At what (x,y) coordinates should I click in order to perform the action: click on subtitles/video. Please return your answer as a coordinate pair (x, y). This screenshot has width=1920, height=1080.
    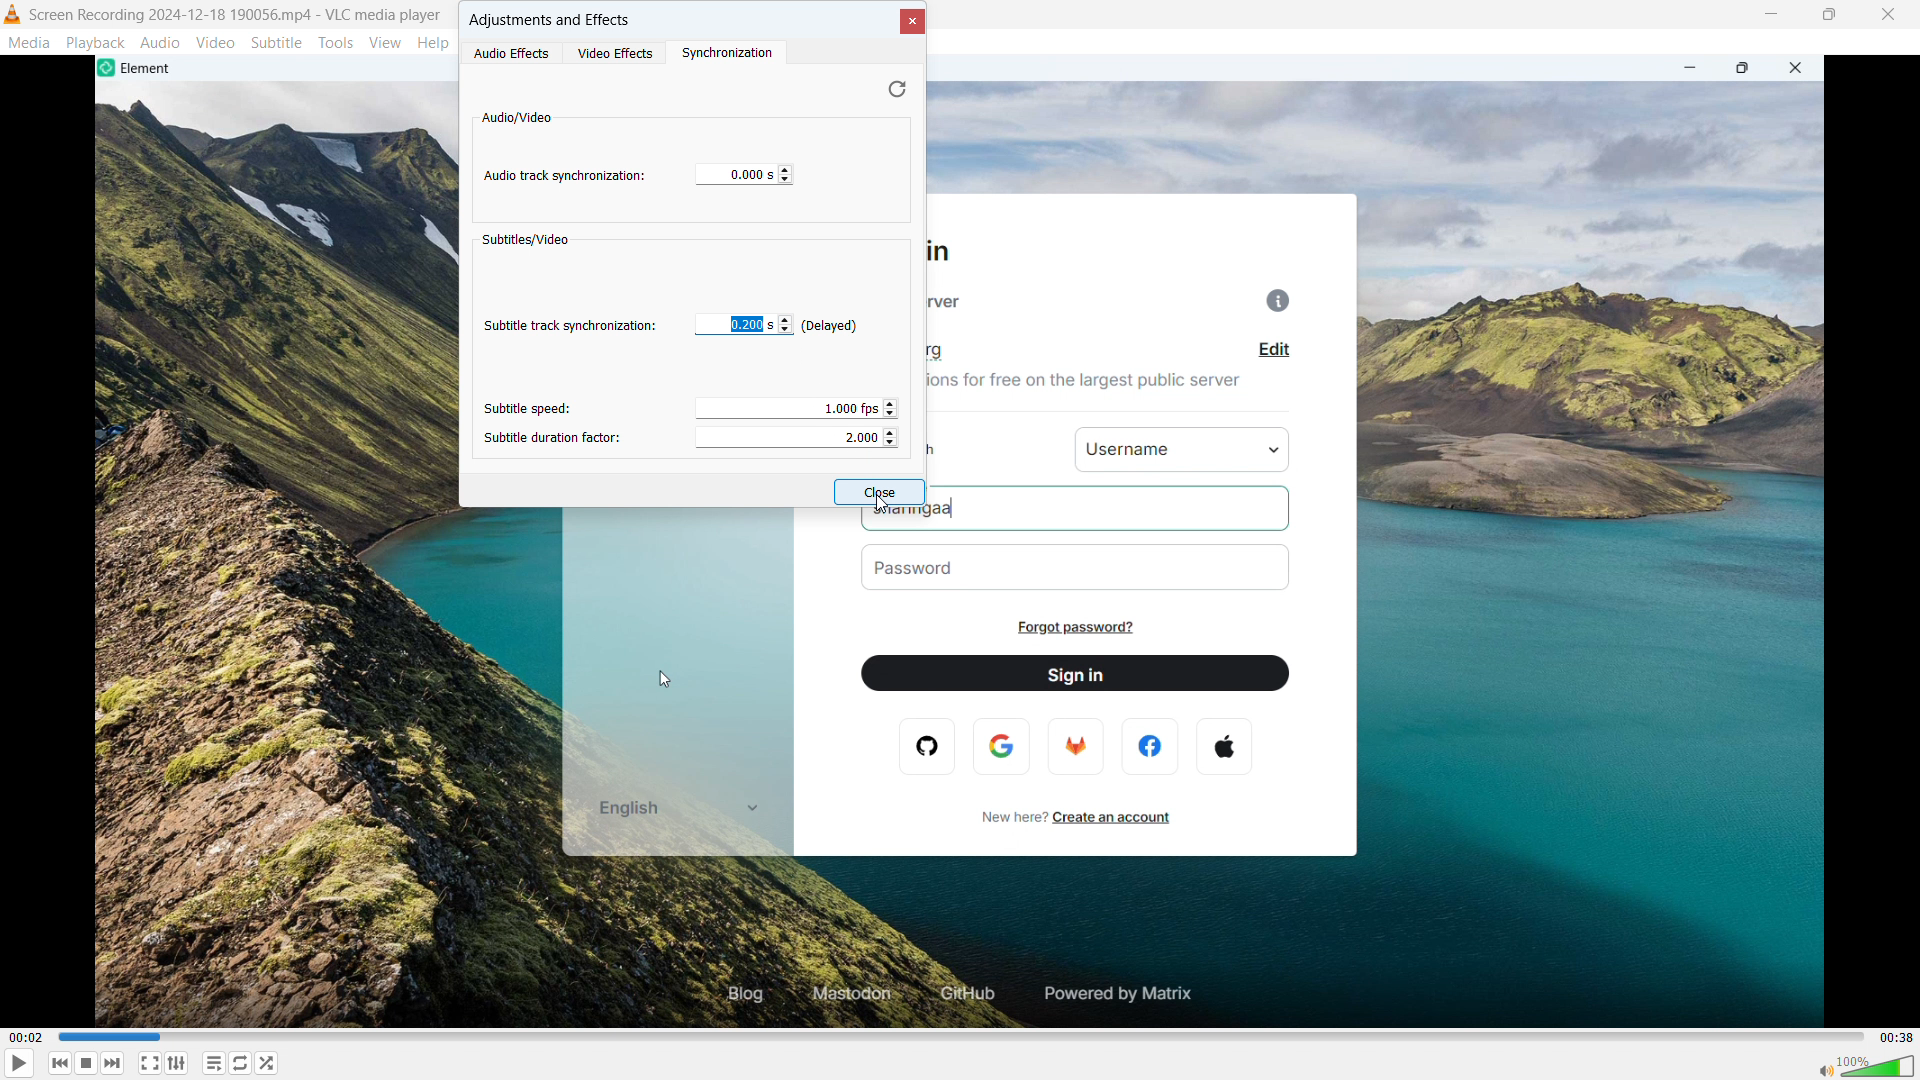
    Looking at the image, I should click on (526, 240).